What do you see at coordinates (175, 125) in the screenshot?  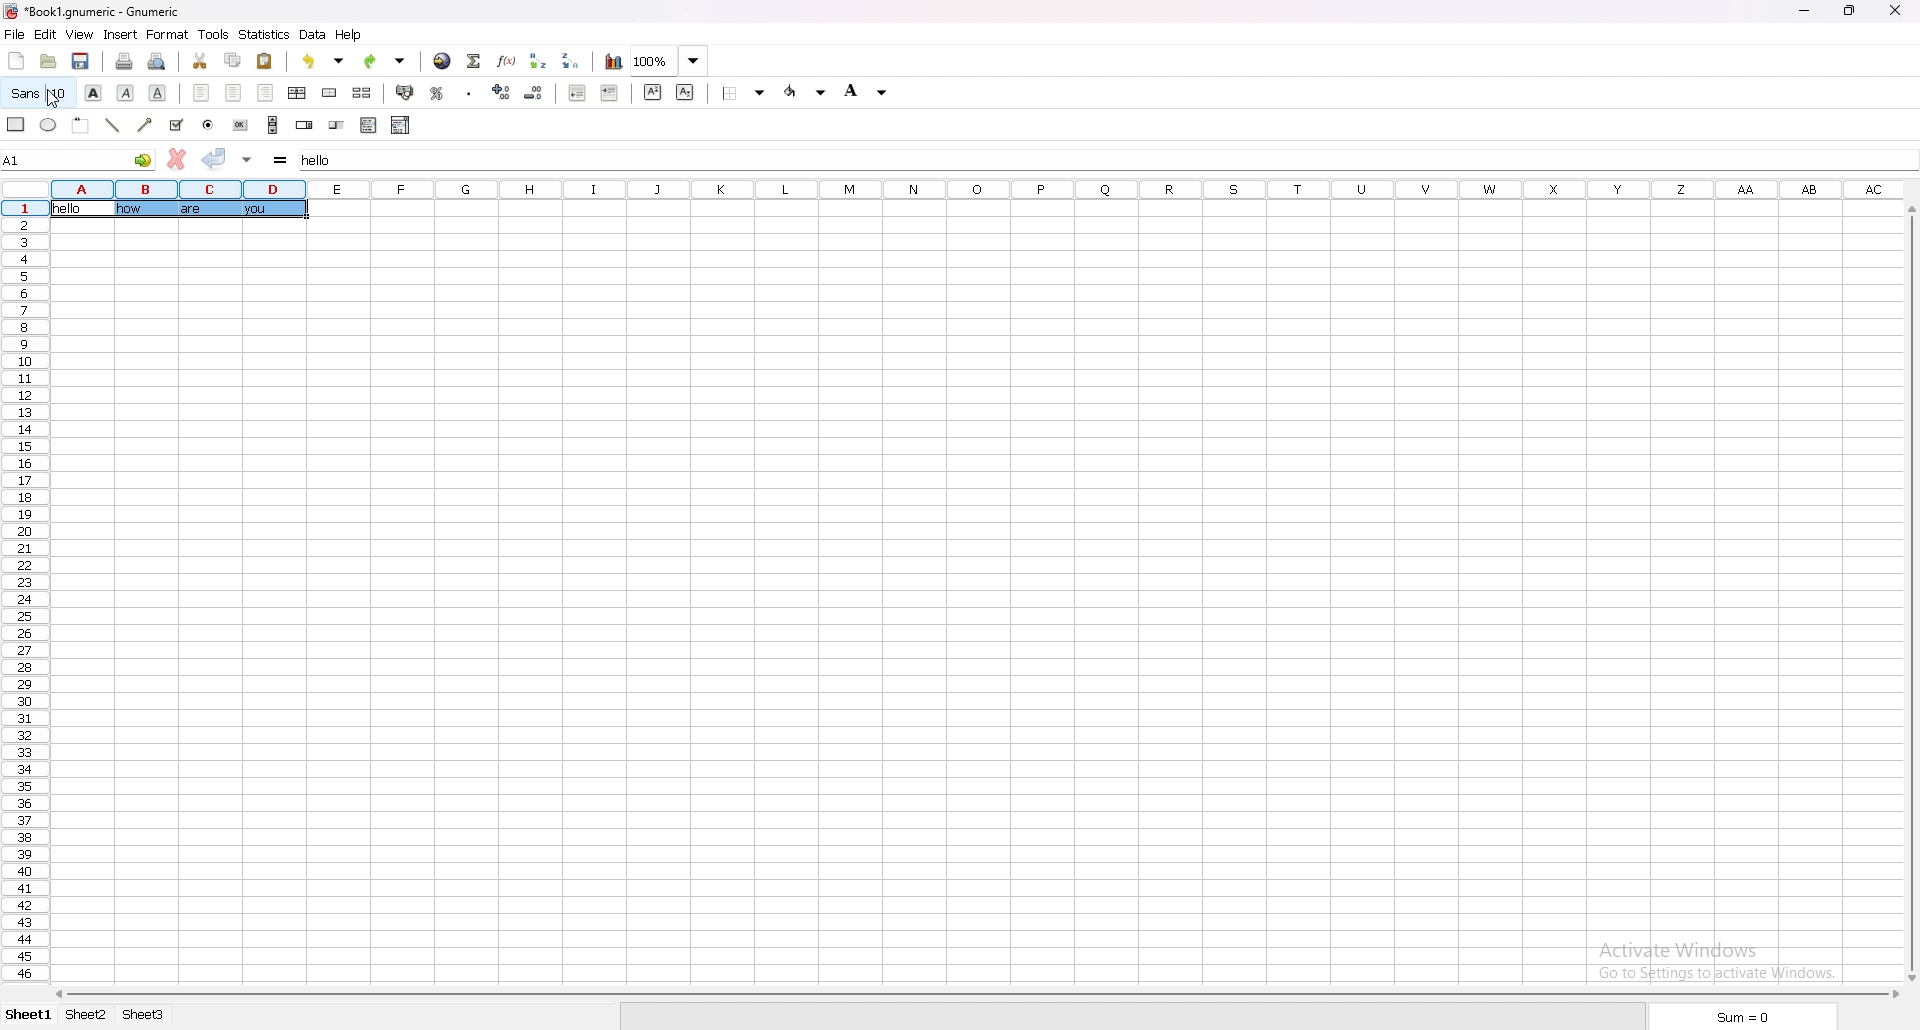 I see `tickbox` at bounding box center [175, 125].